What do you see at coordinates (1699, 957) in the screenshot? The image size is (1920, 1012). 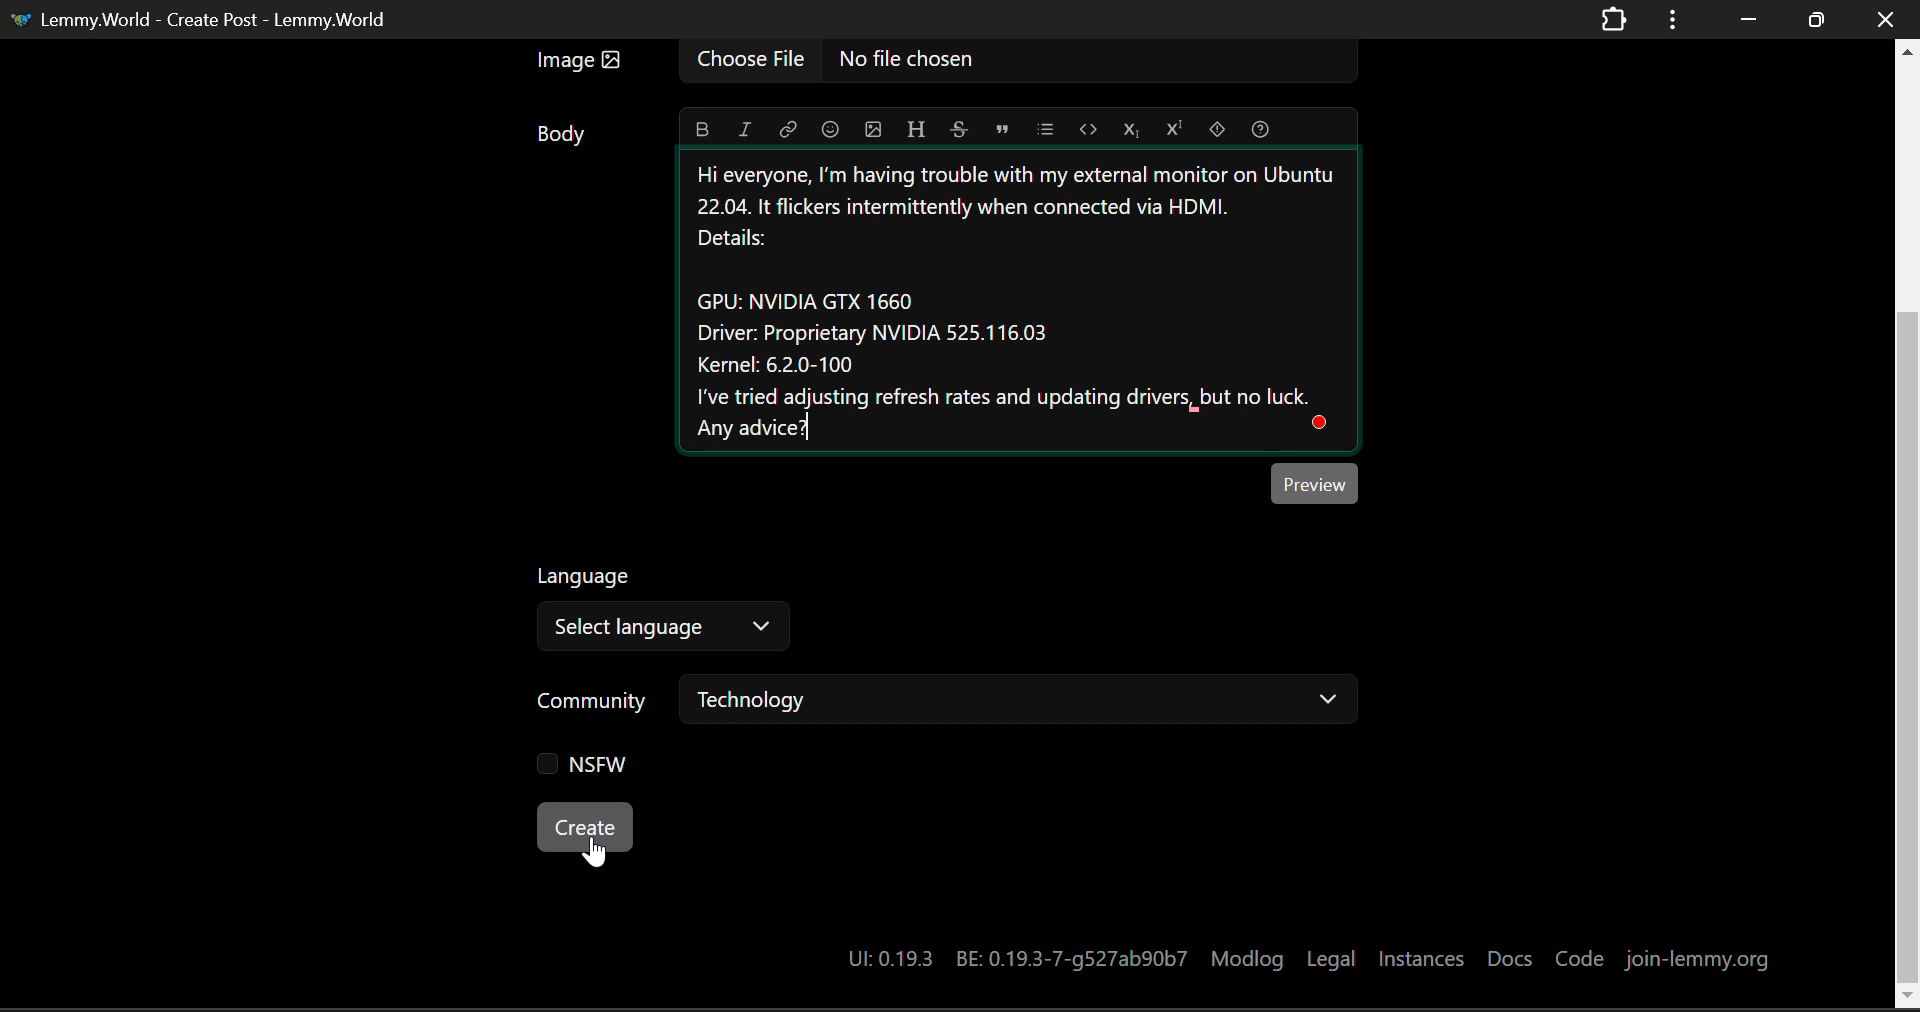 I see `join-lemmy.org` at bounding box center [1699, 957].